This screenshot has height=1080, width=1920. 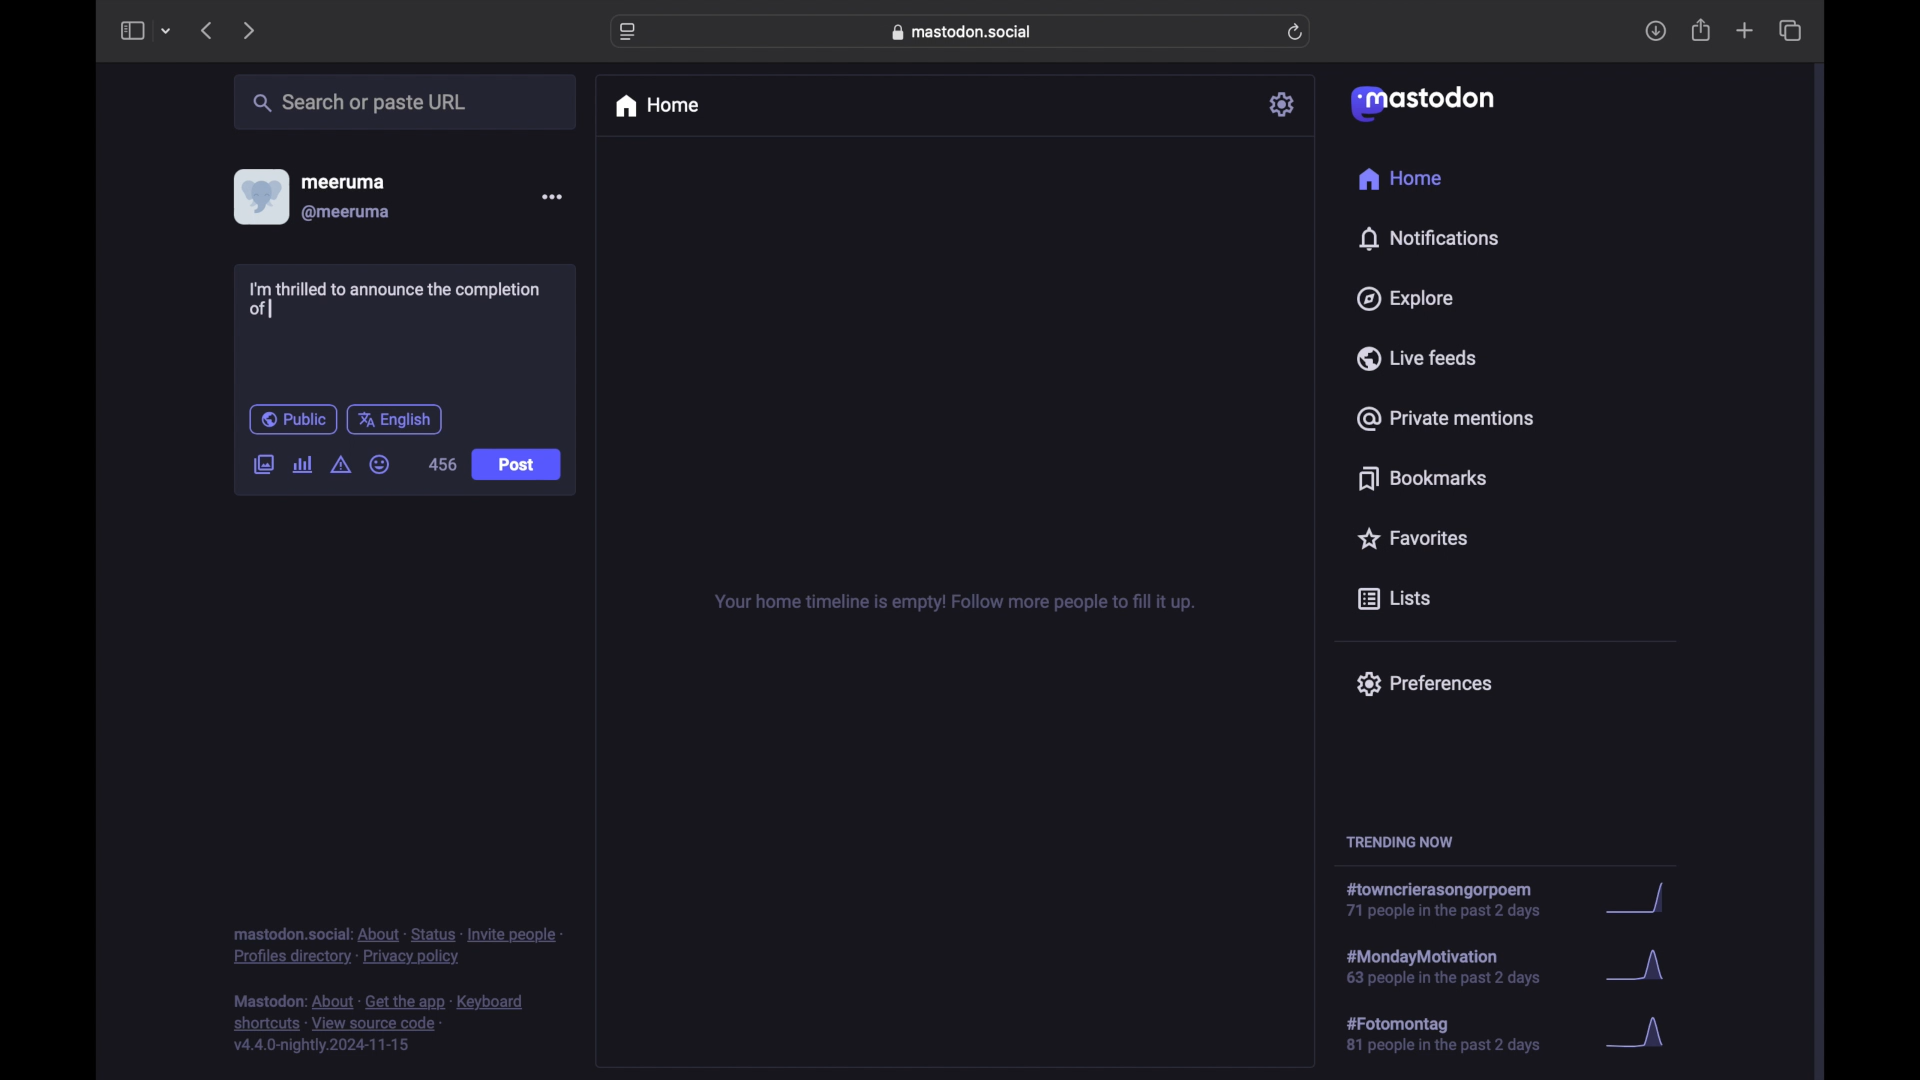 I want to click on add image, so click(x=263, y=466).